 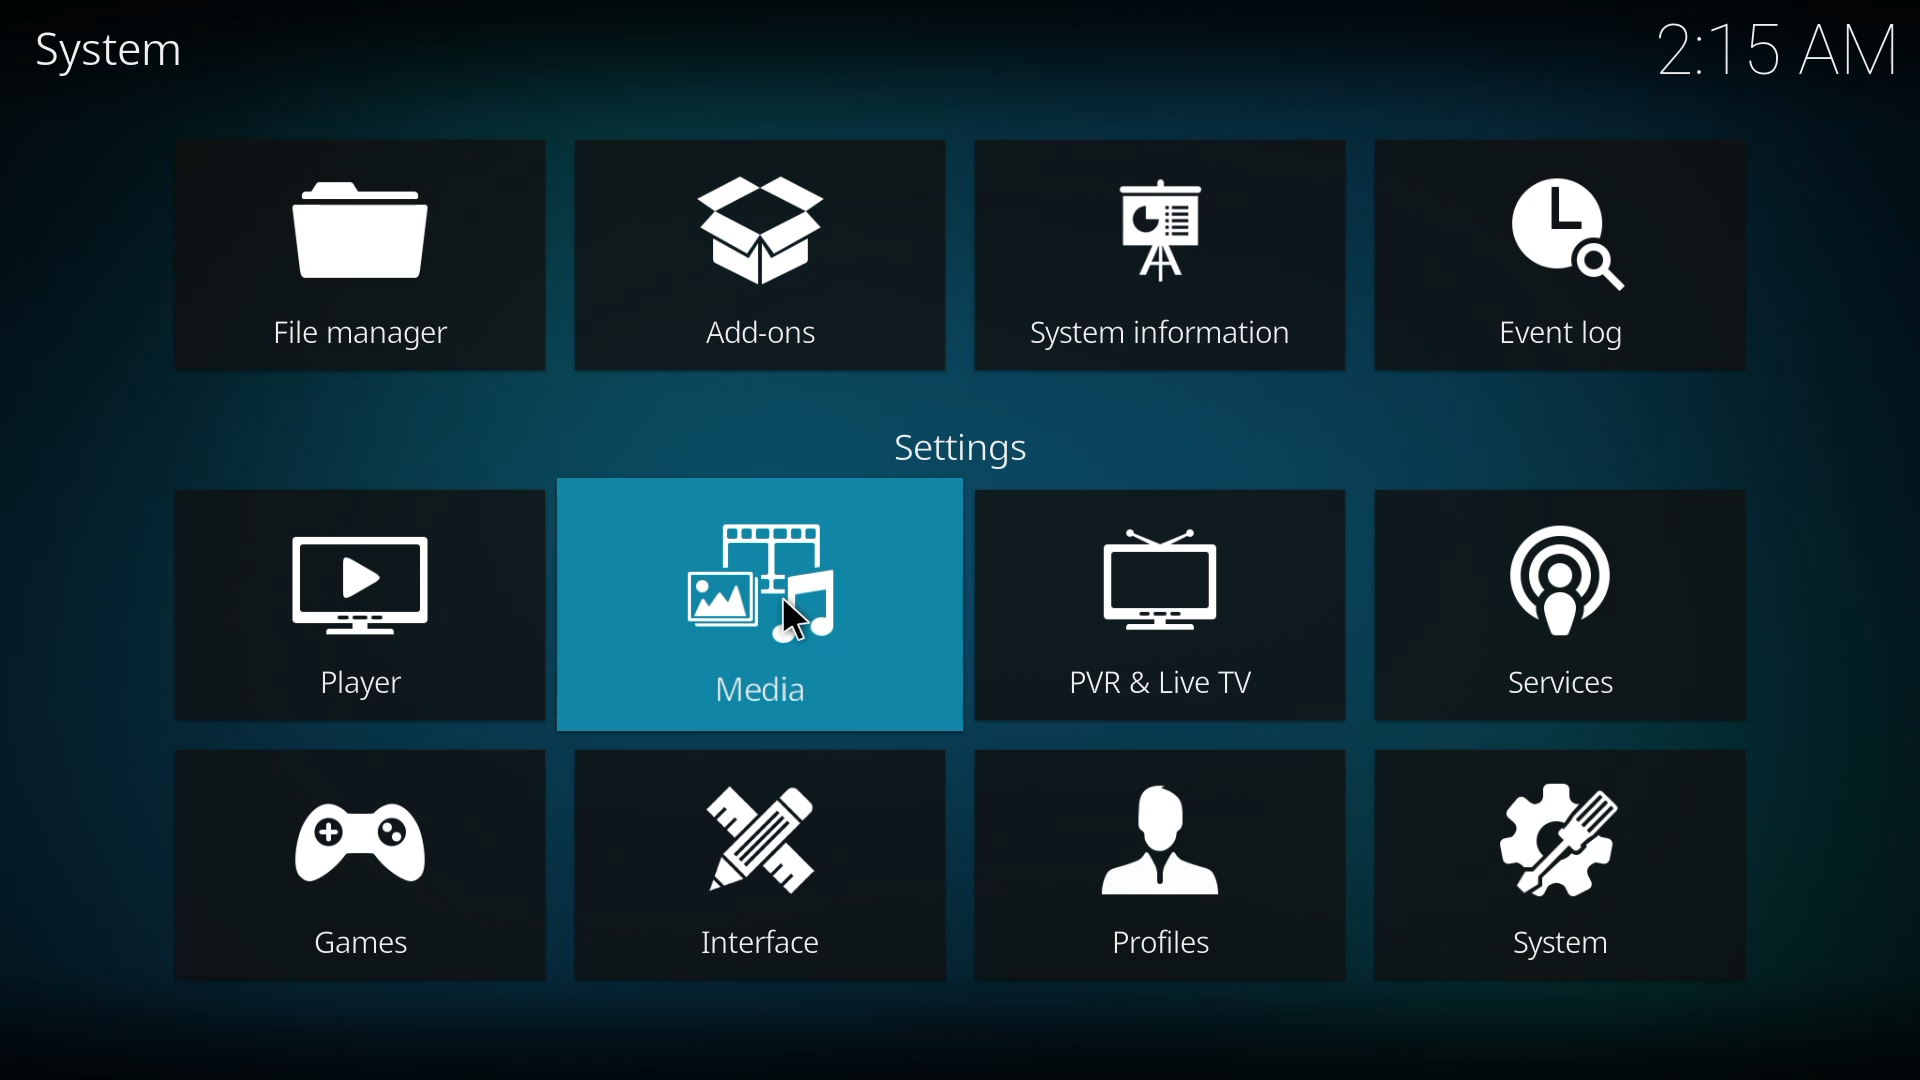 I want to click on settings, so click(x=955, y=444).